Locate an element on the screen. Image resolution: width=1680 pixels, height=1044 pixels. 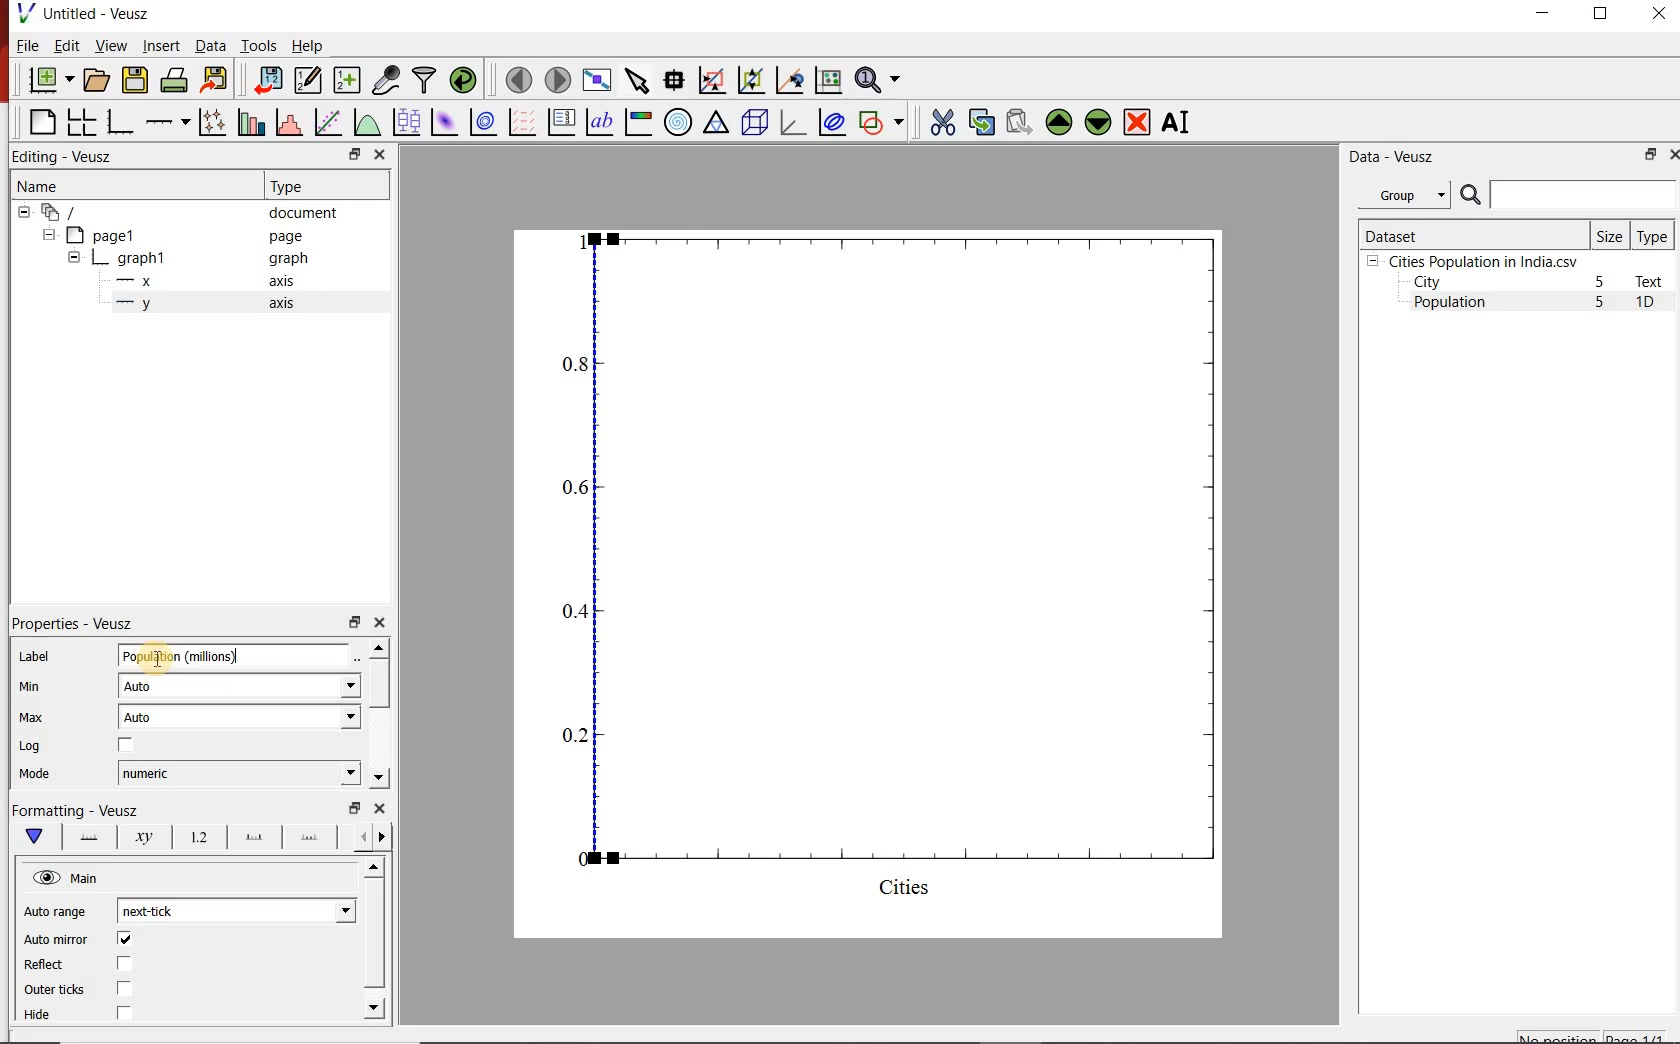
Main is located at coordinates (67, 878).